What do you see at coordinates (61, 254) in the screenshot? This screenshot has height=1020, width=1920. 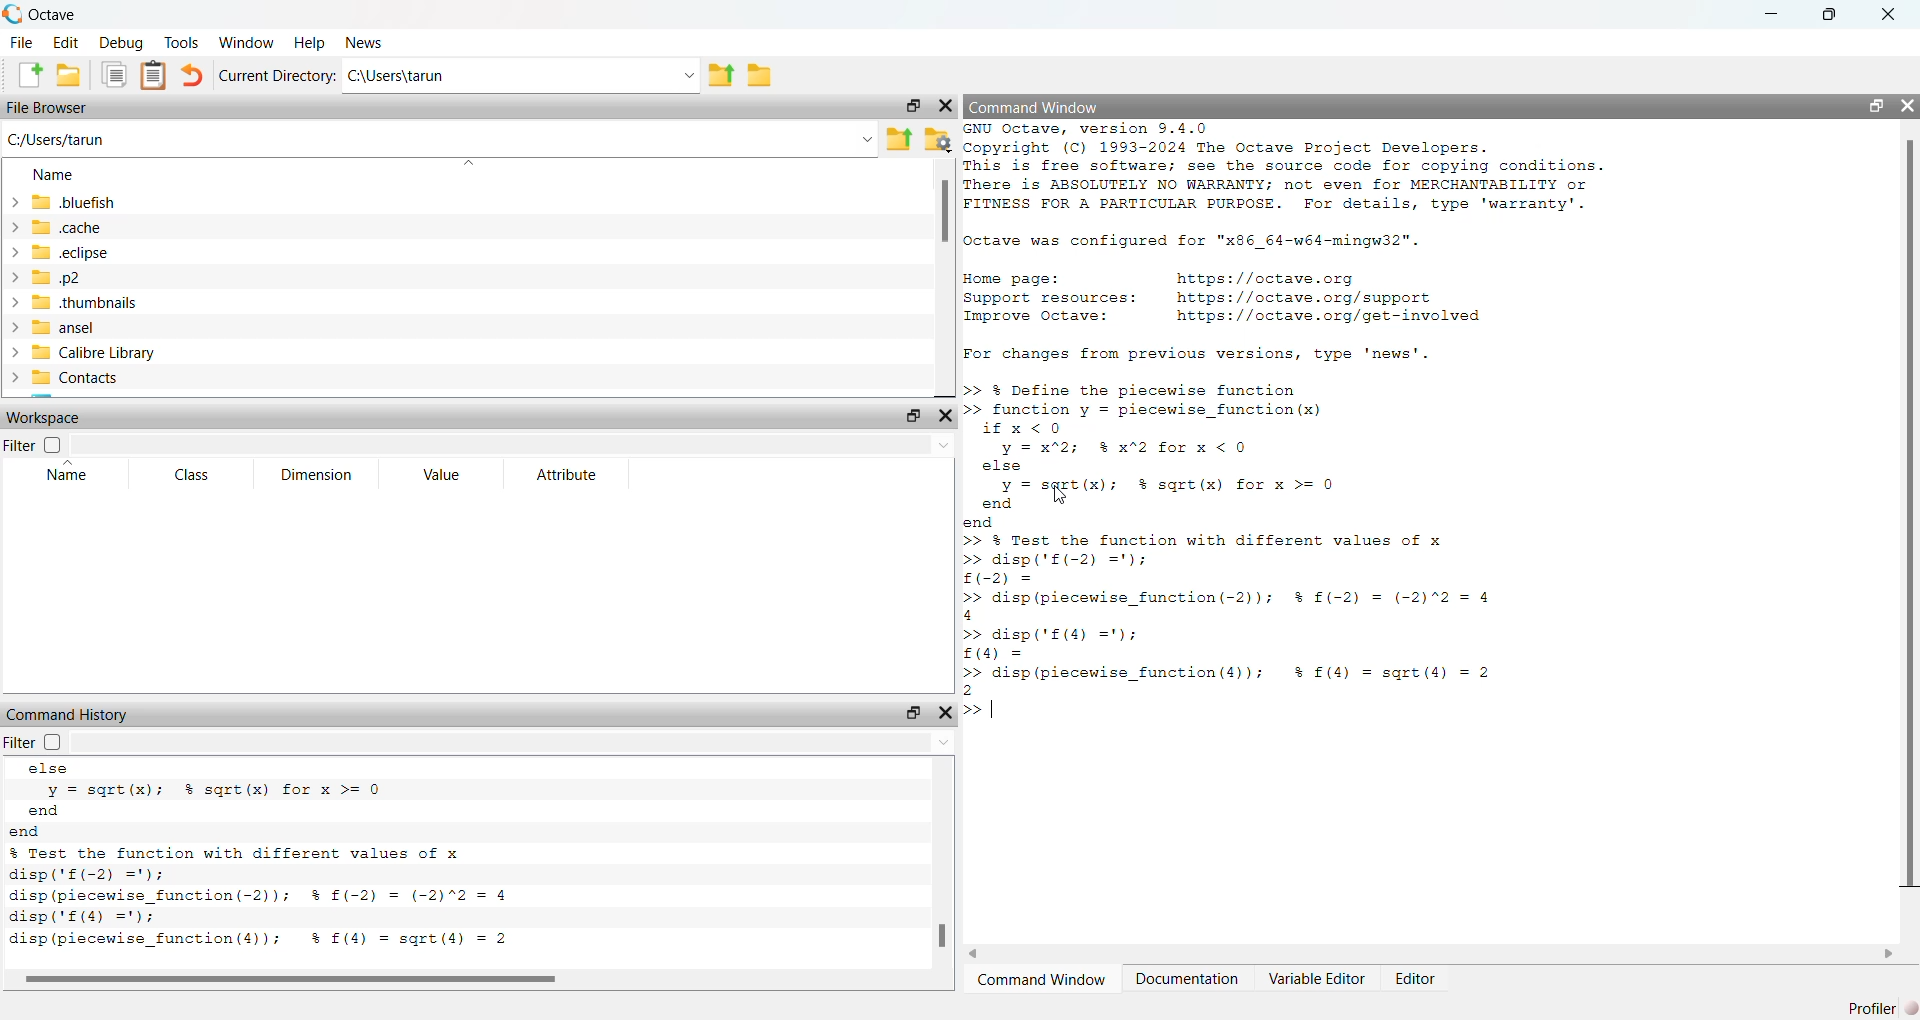 I see `> eclipse` at bounding box center [61, 254].